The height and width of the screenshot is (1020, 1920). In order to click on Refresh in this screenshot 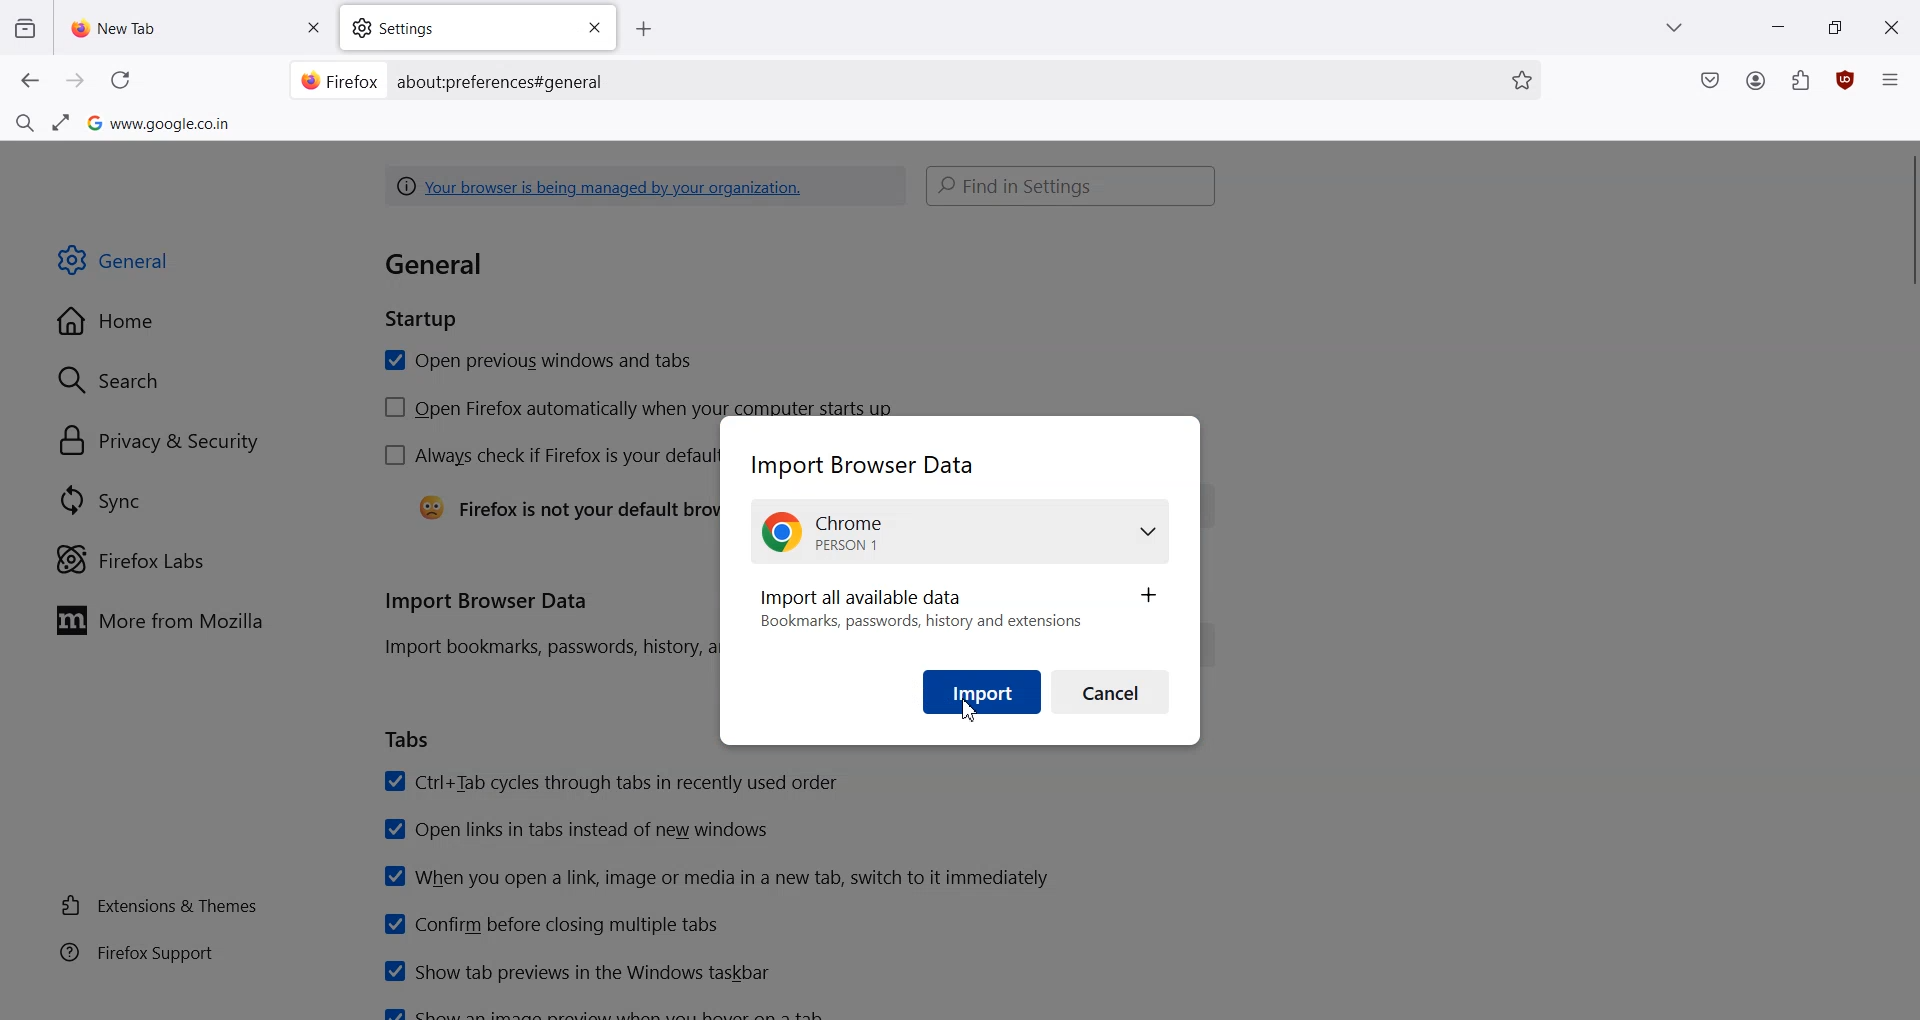, I will do `click(119, 80)`.